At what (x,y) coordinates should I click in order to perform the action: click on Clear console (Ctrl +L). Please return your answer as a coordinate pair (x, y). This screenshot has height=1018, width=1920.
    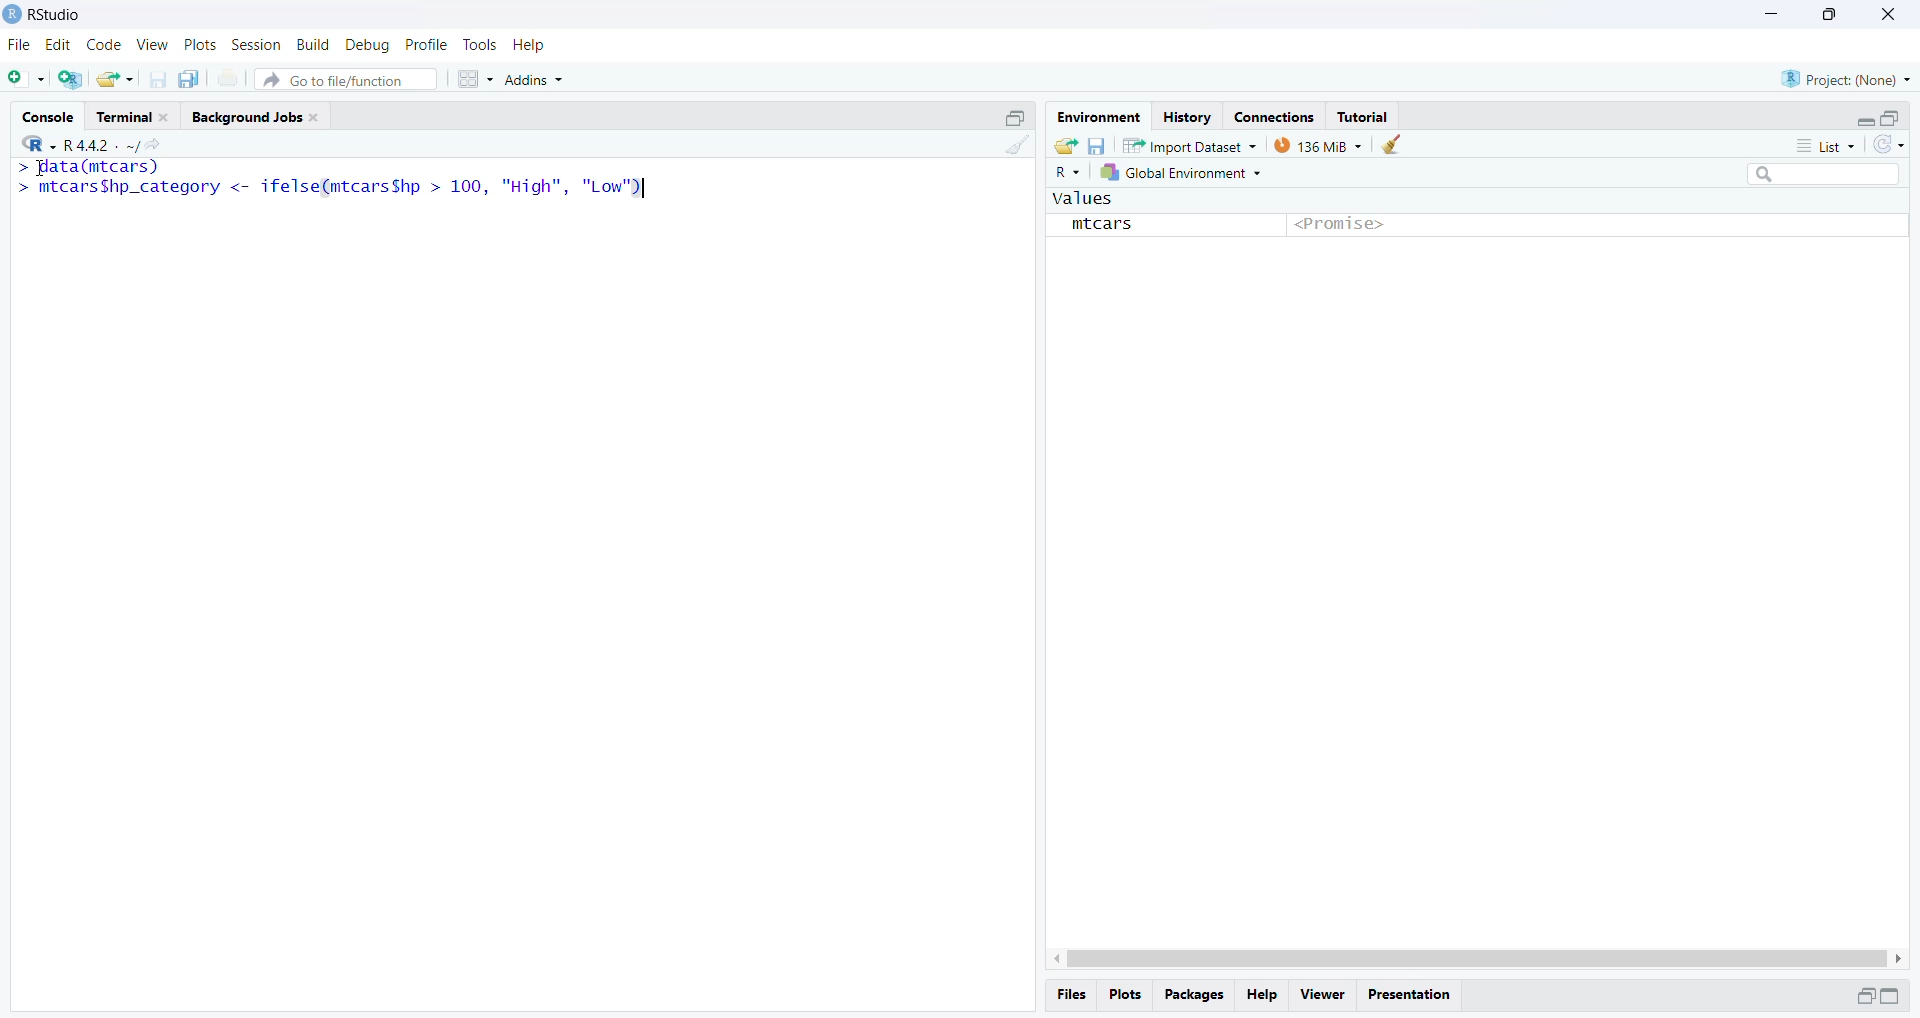
    Looking at the image, I should click on (1392, 145).